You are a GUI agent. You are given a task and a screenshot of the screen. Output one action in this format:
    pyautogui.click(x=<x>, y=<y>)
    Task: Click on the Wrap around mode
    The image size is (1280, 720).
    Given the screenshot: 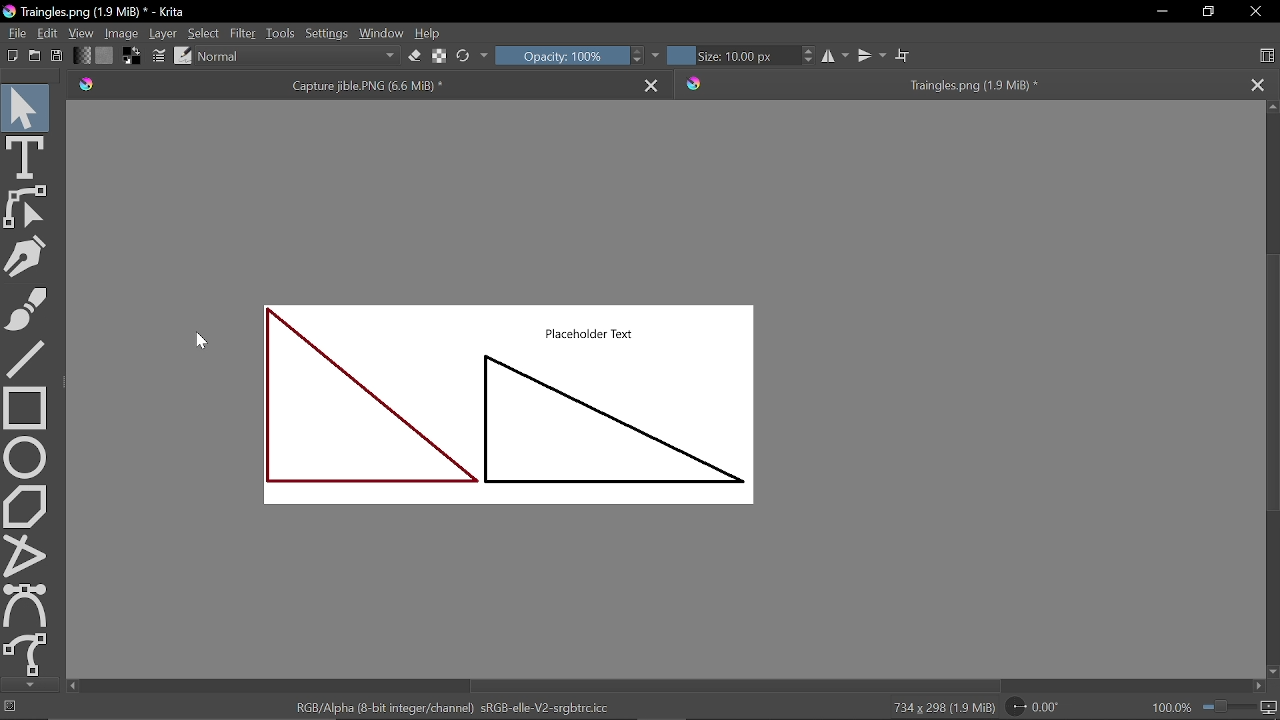 What is the action you would take?
    pyautogui.click(x=904, y=53)
    